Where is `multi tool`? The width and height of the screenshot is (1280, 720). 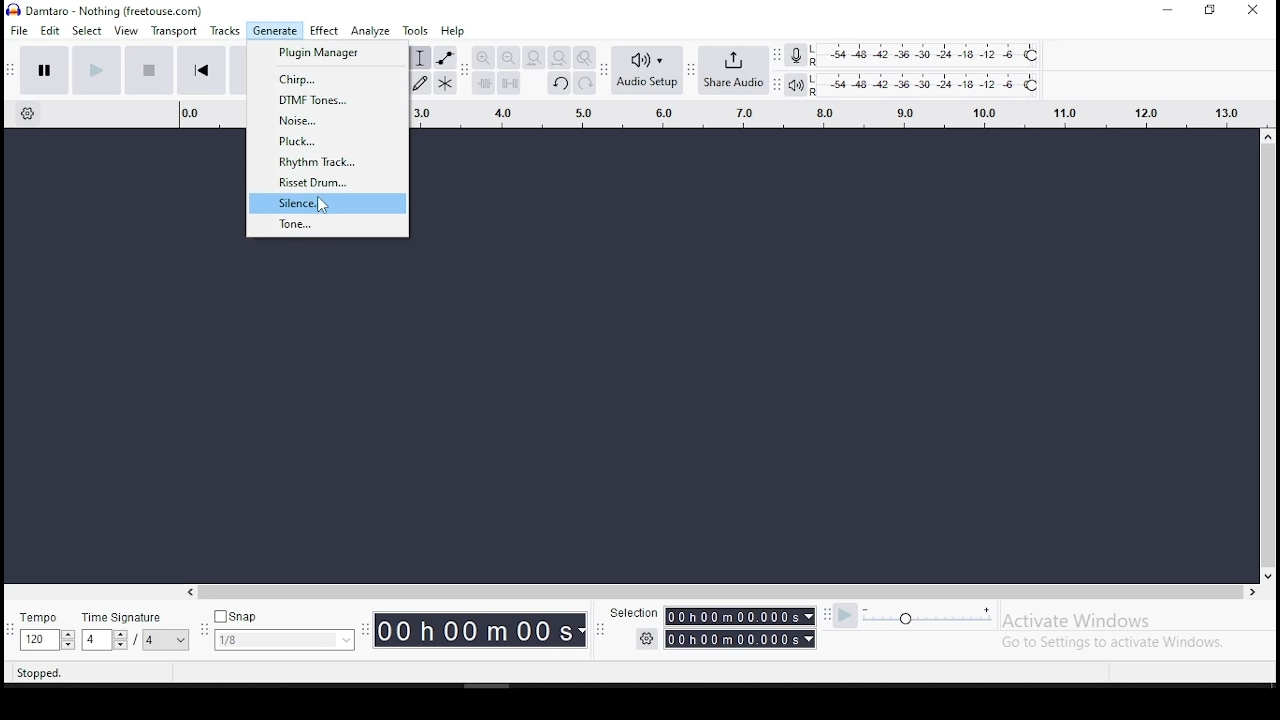
multi tool is located at coordinates (445, 83).